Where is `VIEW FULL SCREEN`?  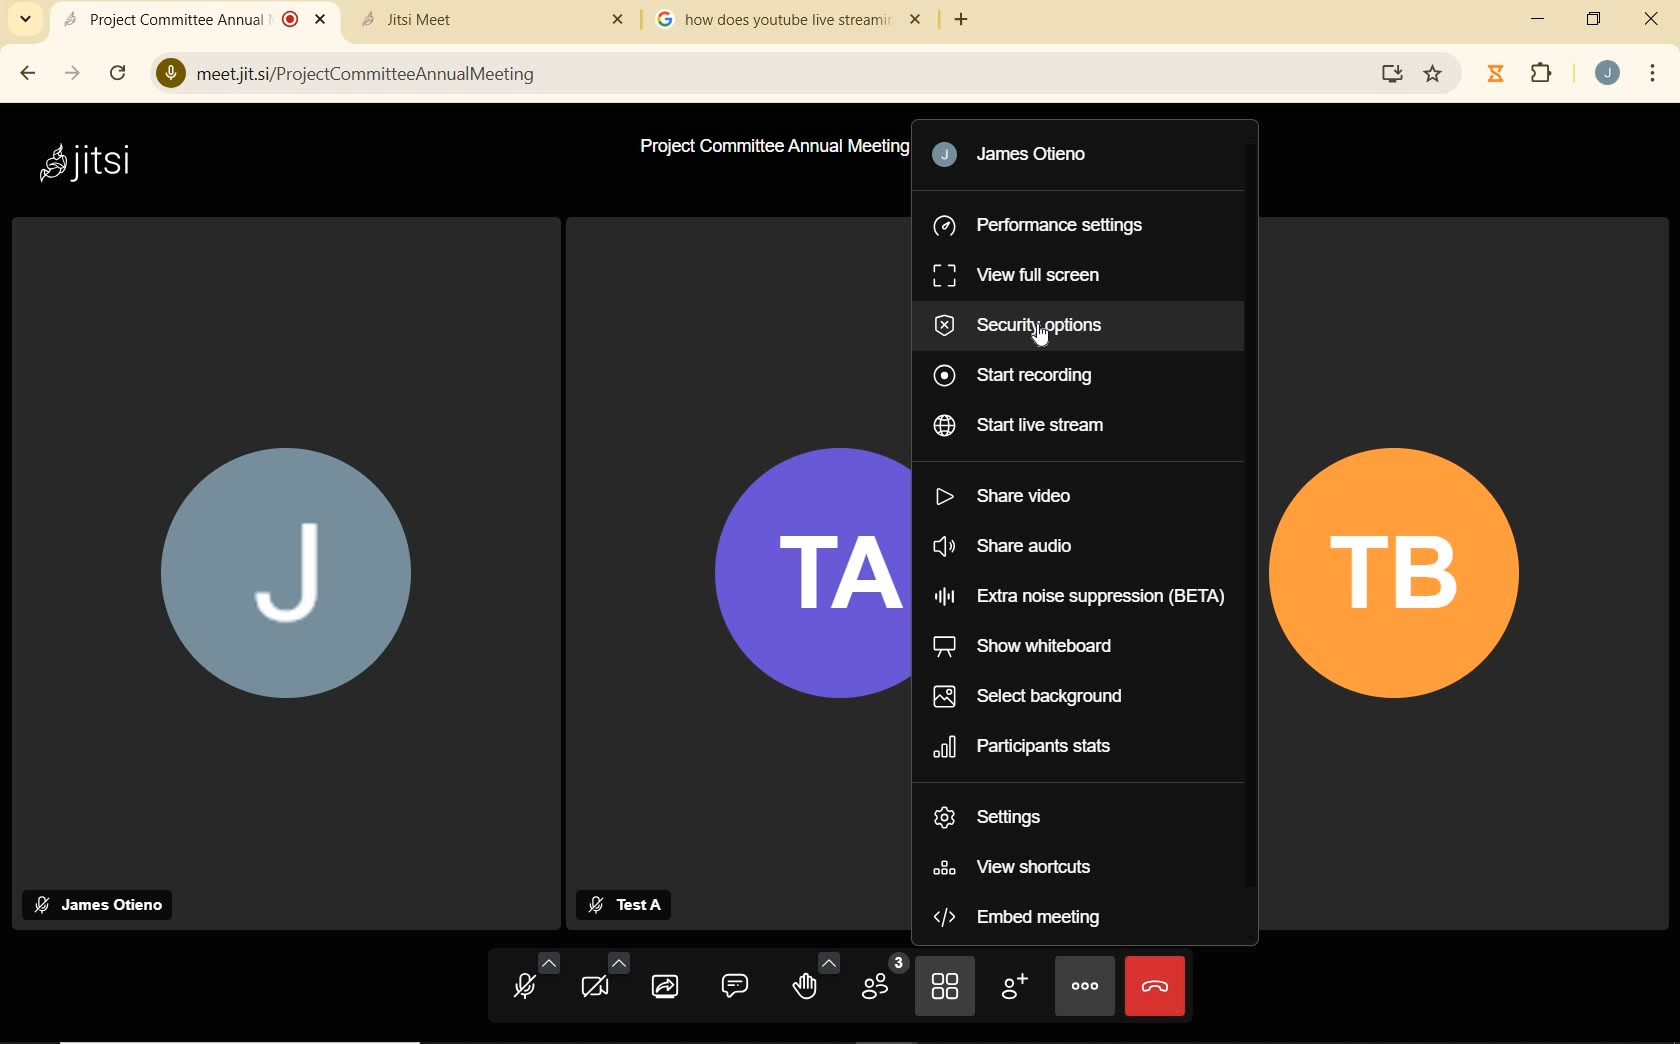 VIEW FULL SCREEN is located at coordinates (1022, 274).